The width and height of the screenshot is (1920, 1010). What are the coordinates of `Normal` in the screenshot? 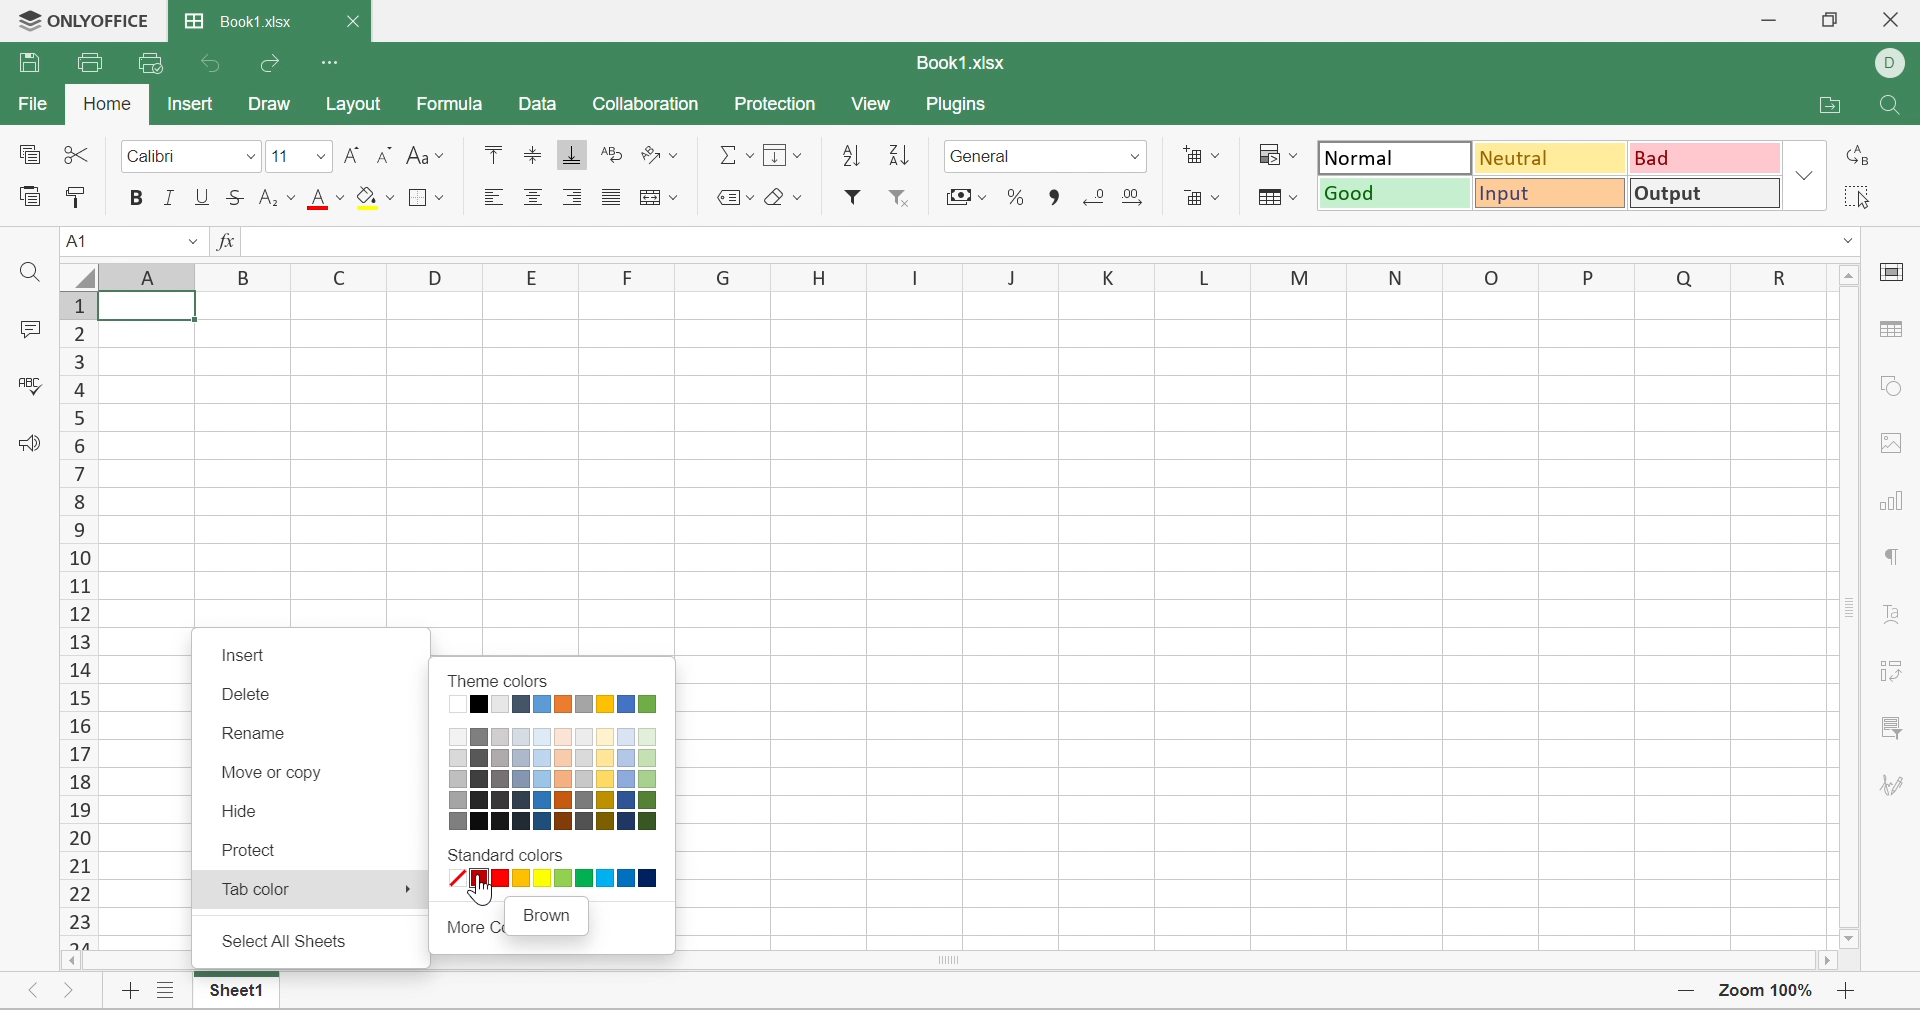 It's located at (1396, 158).